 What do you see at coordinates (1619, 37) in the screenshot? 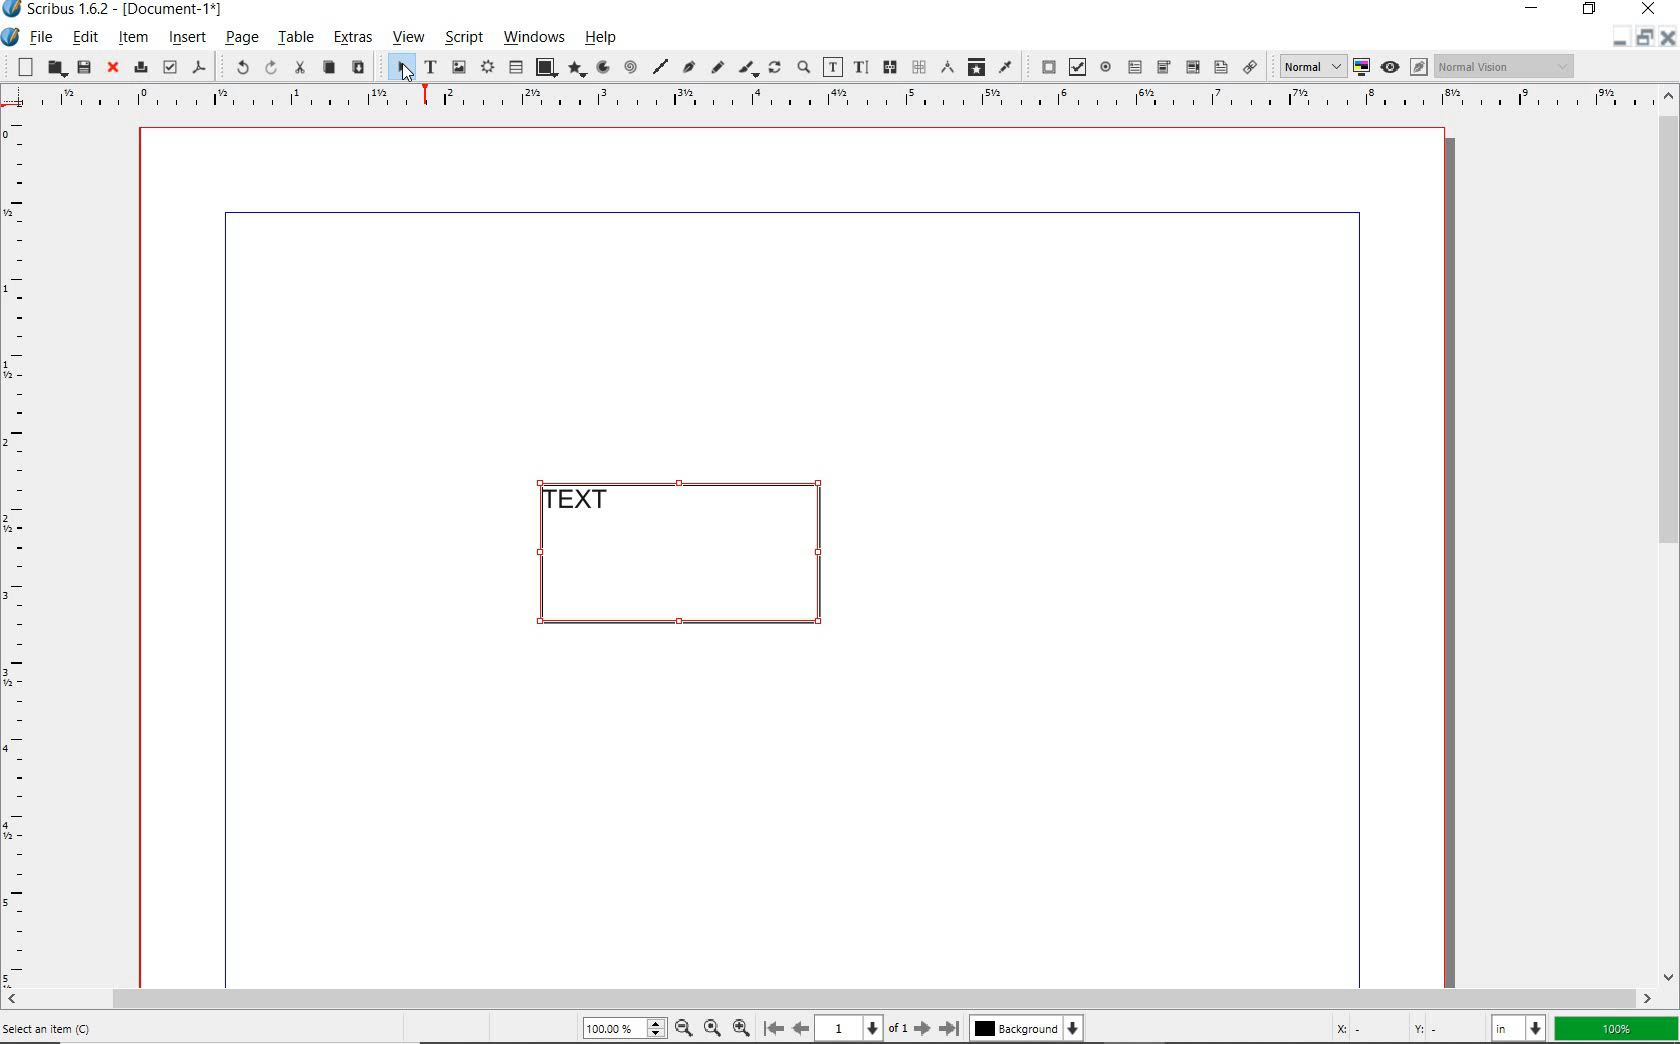
I see `Restore Down` at bounding box center [1619, 37].